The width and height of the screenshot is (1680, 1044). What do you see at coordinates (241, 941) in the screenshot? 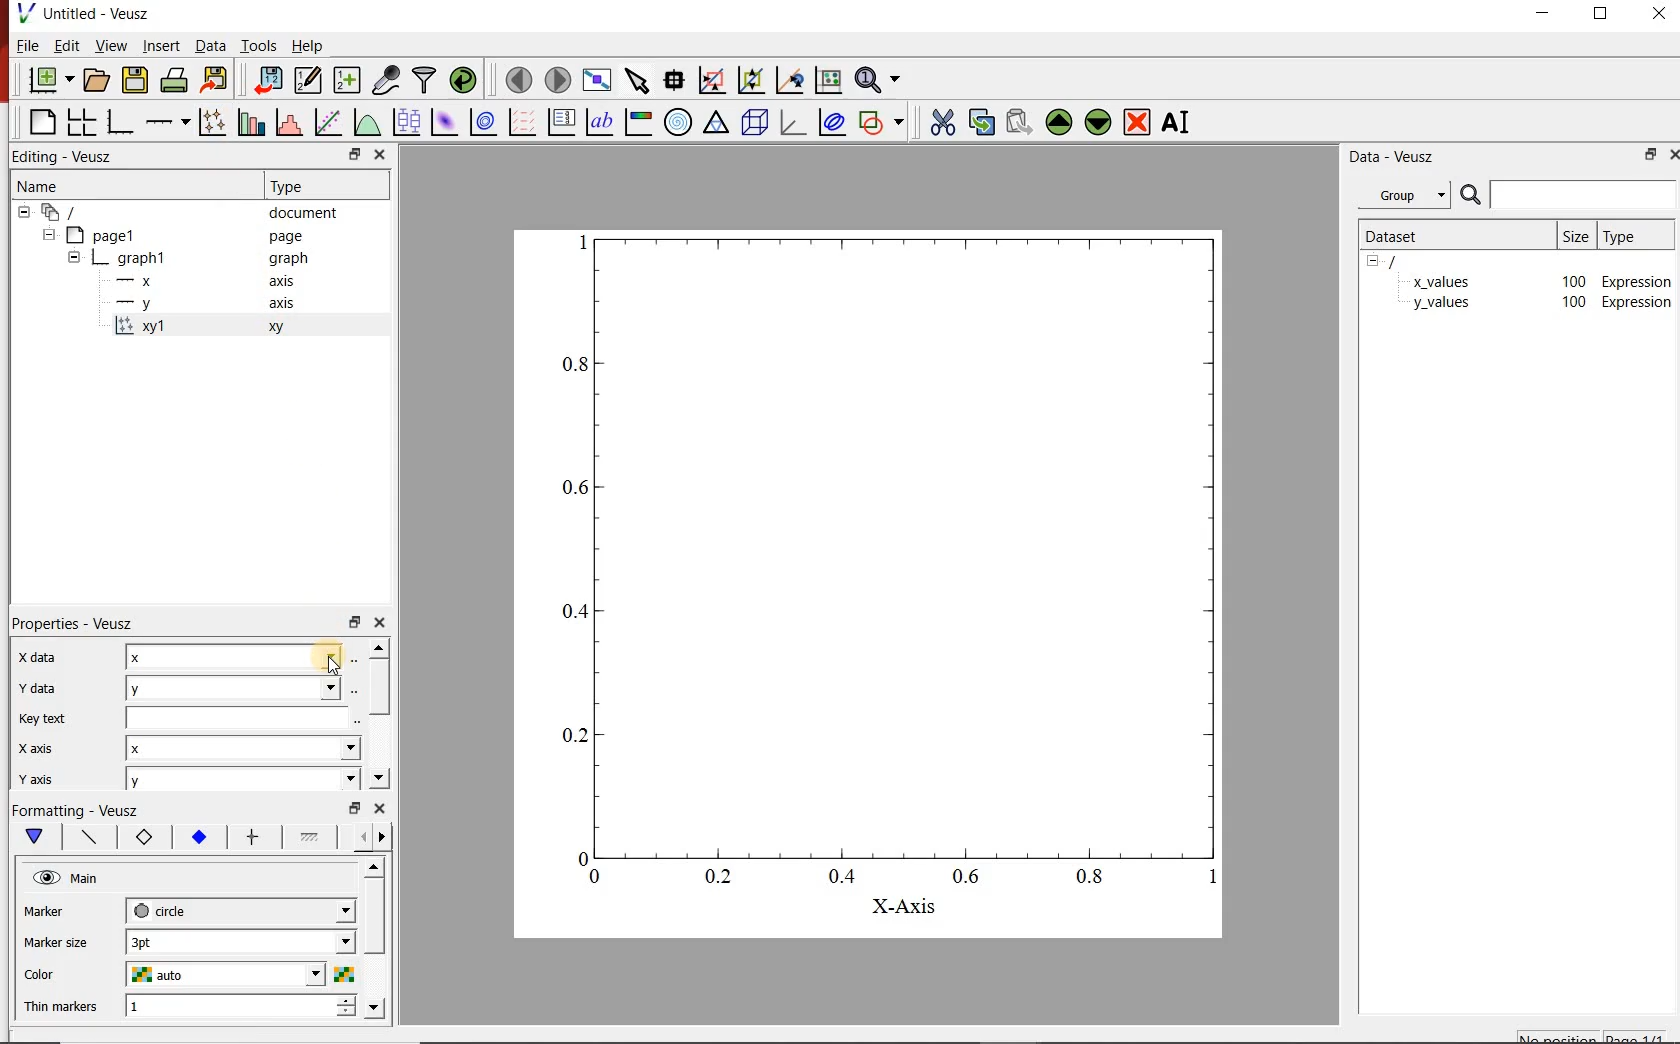
I see `3pt` at bounding box center [241, 941].